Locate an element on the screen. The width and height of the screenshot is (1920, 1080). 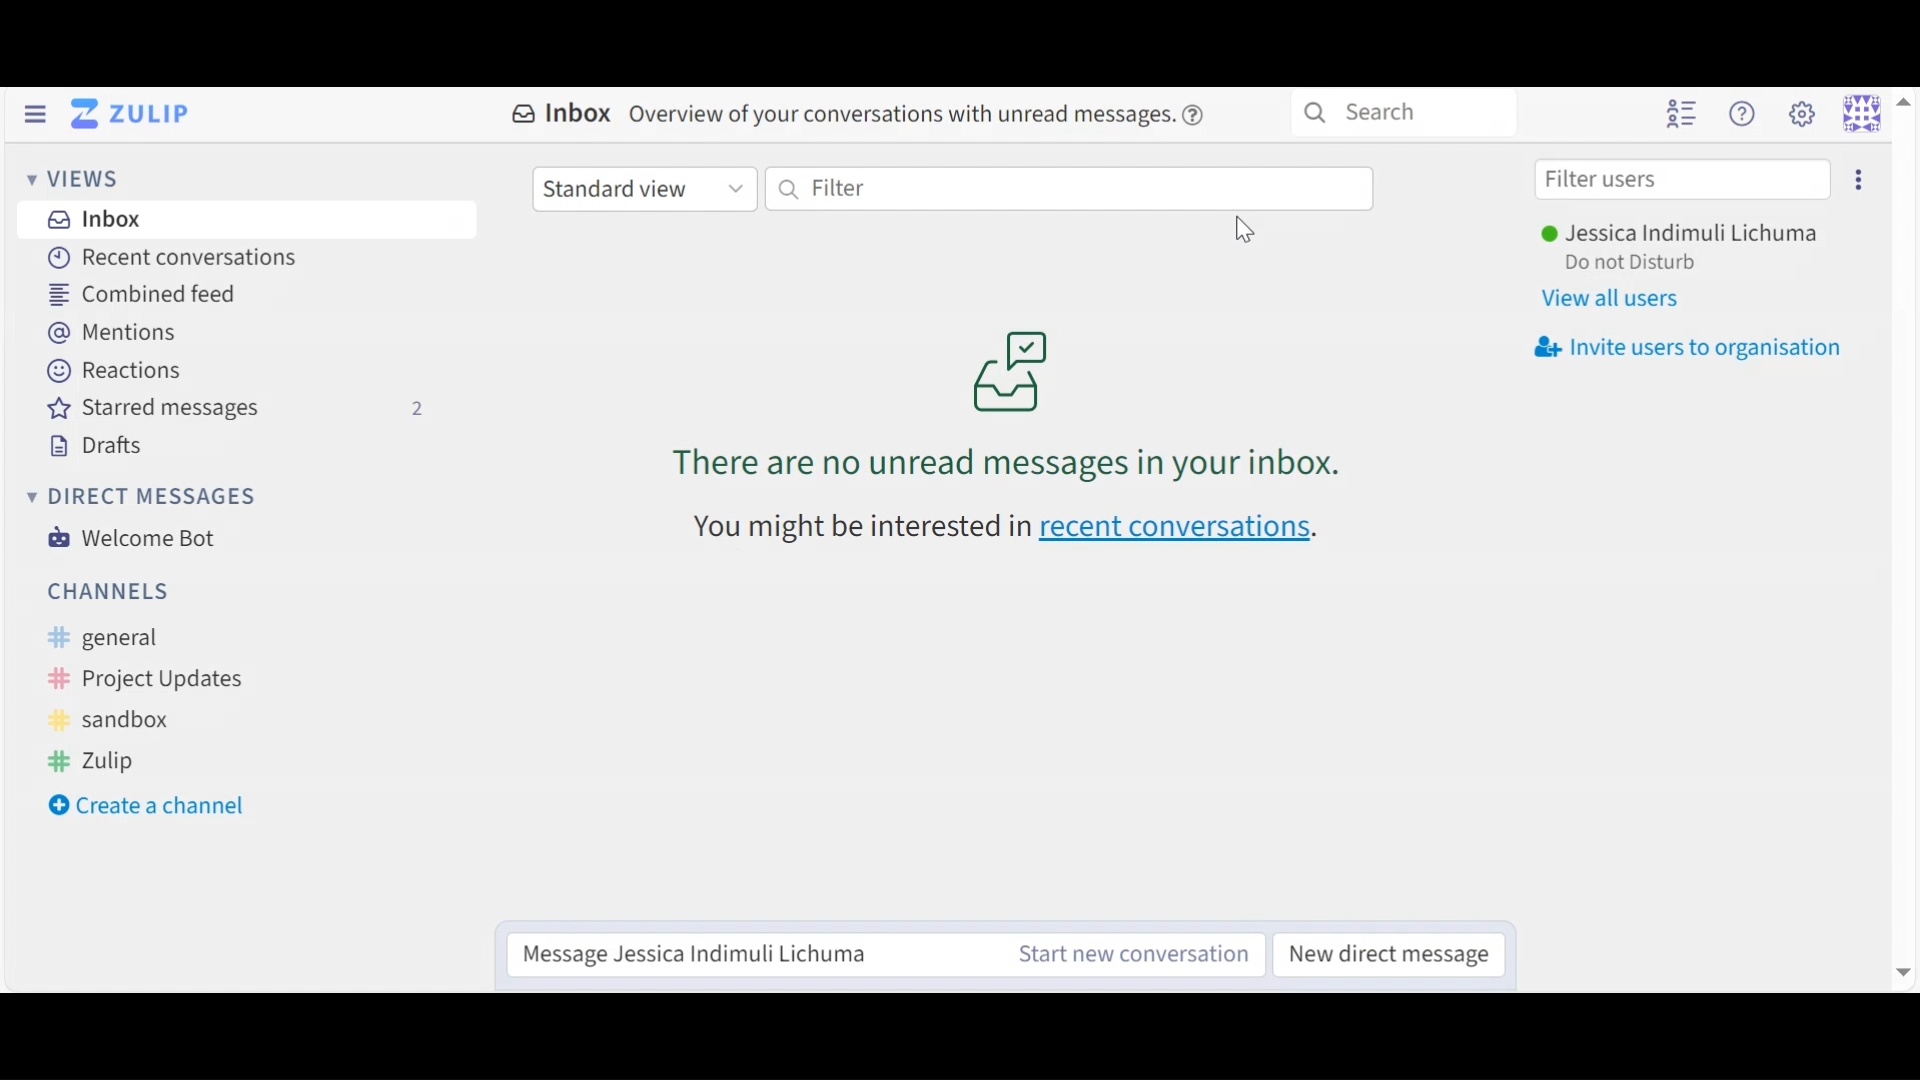
cursor is located at coordinates (1239, 225).